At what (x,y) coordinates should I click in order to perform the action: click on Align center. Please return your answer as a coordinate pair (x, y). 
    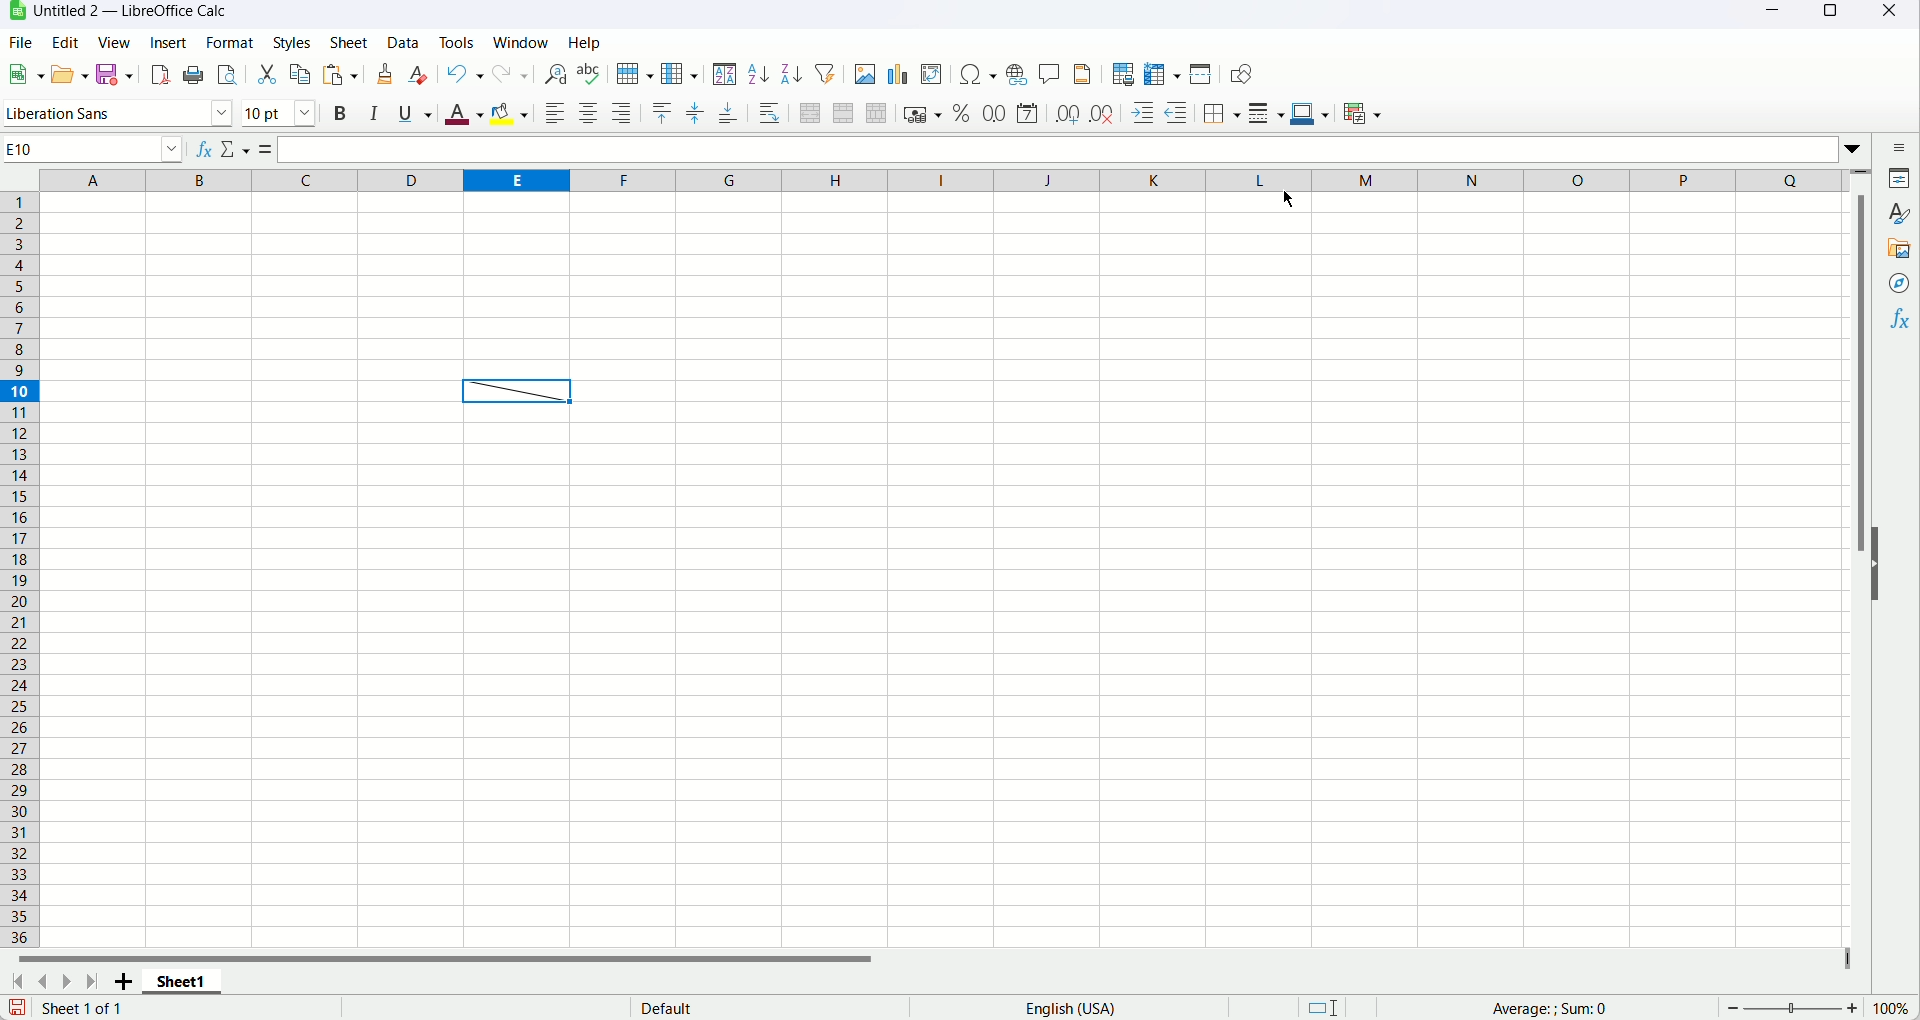
    Looking at the image, I should click on (589, 115).